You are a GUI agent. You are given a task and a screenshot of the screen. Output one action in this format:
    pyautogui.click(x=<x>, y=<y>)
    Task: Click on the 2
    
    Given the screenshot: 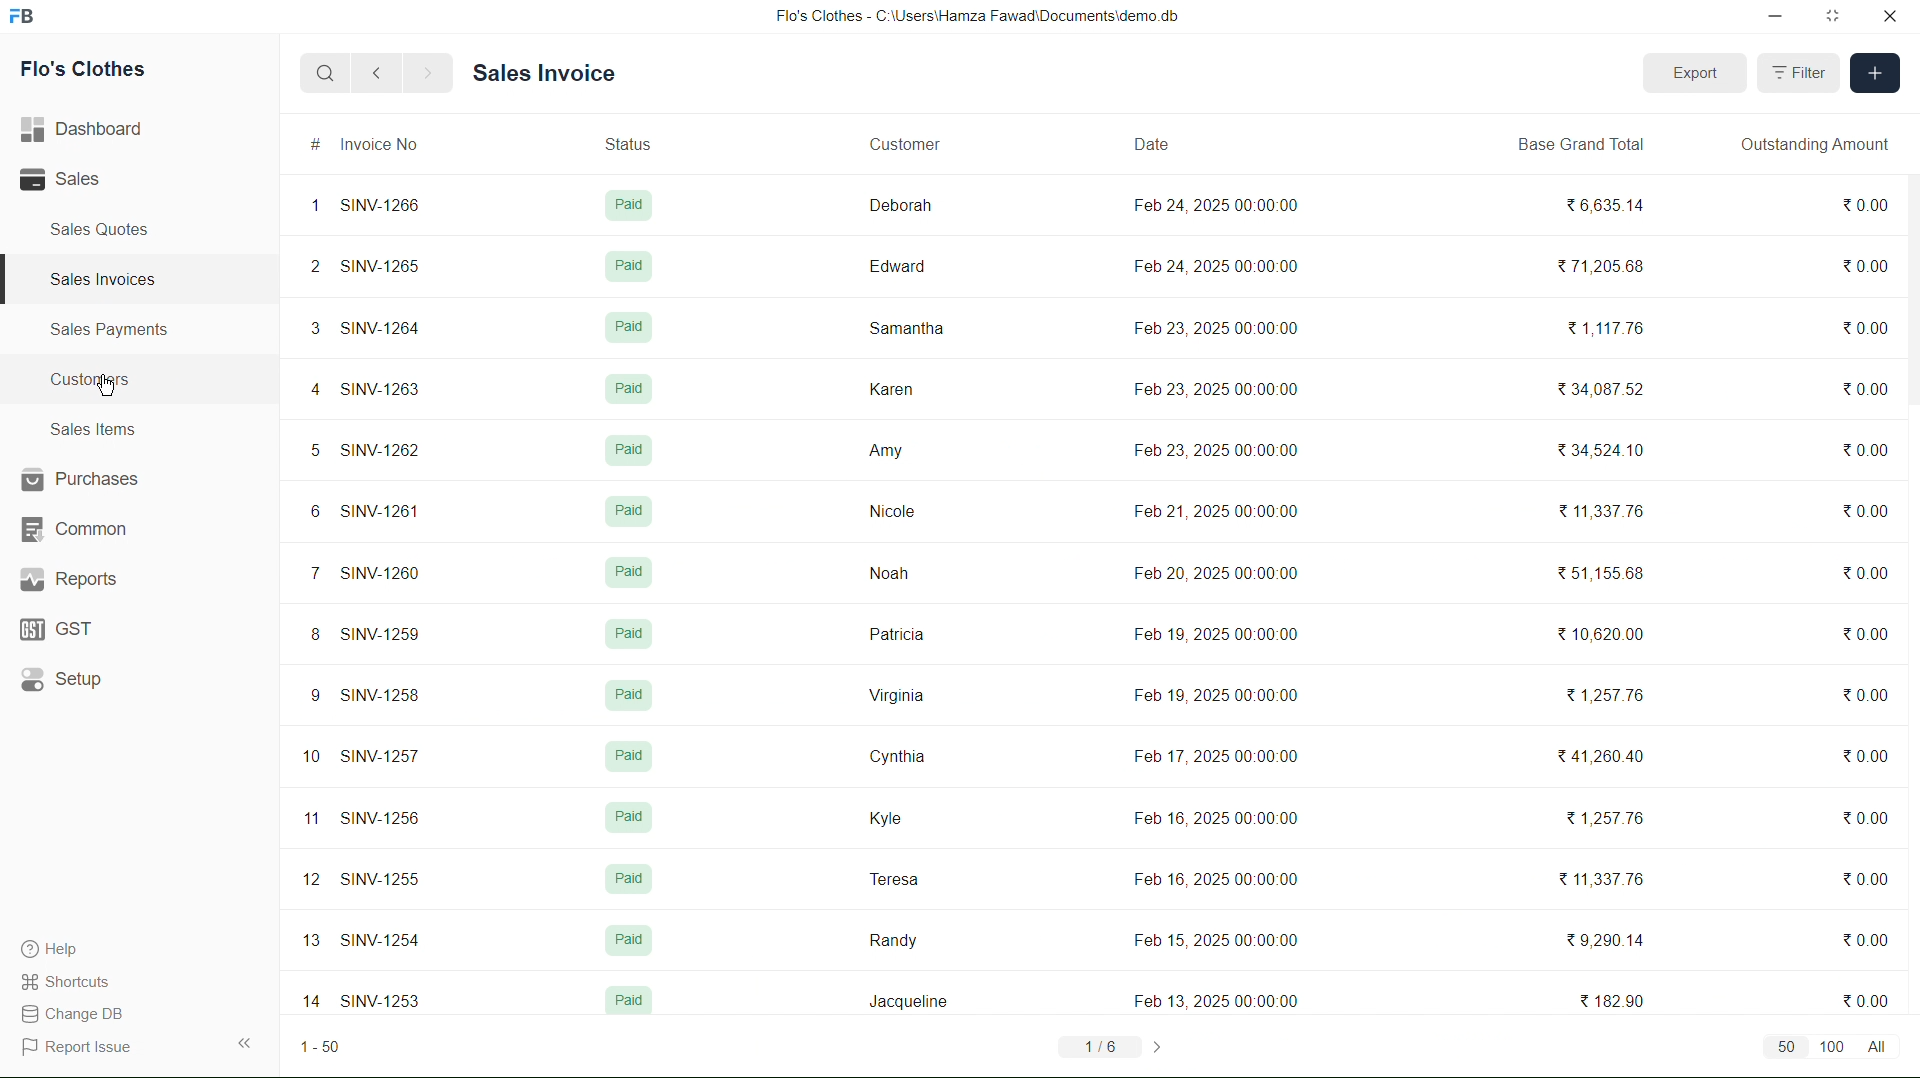 What is the action you would take?
    pyautogui.click(x=310, y=263)
    